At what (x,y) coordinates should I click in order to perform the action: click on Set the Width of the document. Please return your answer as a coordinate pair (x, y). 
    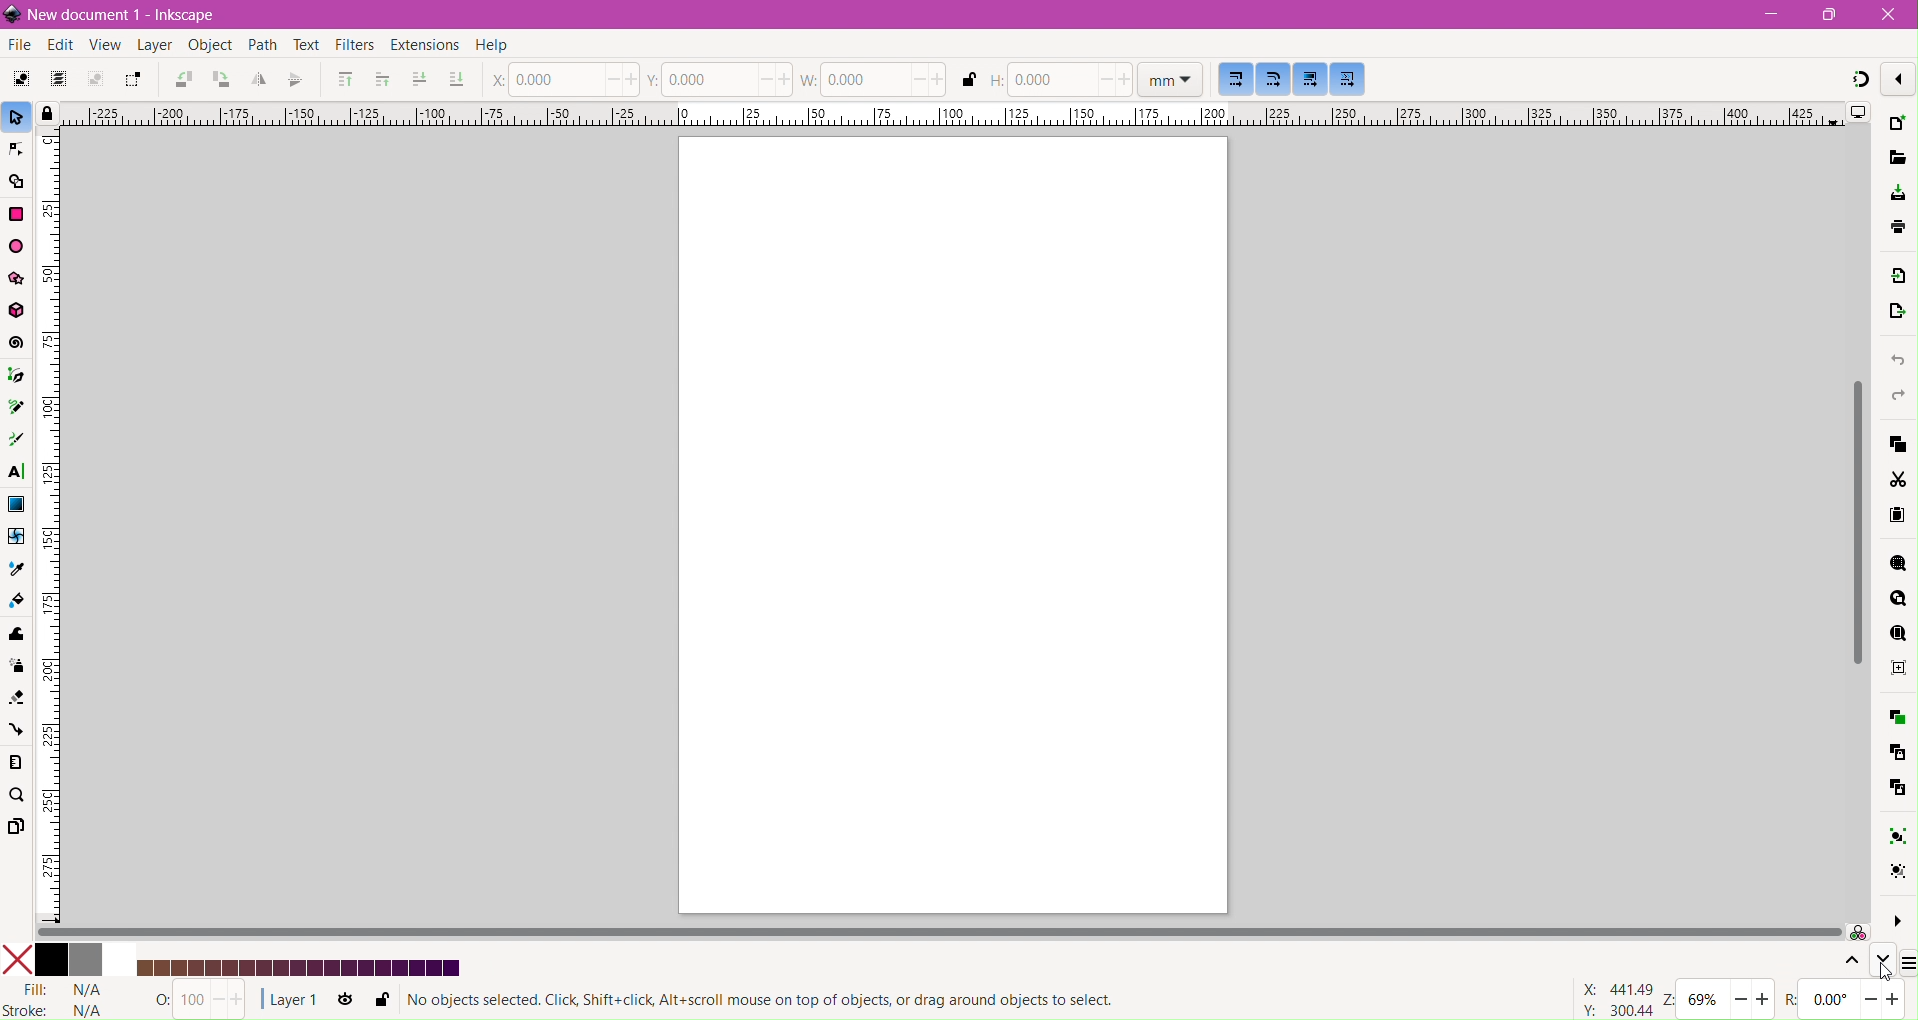
    Looking at the image, I should click on (875, 79).